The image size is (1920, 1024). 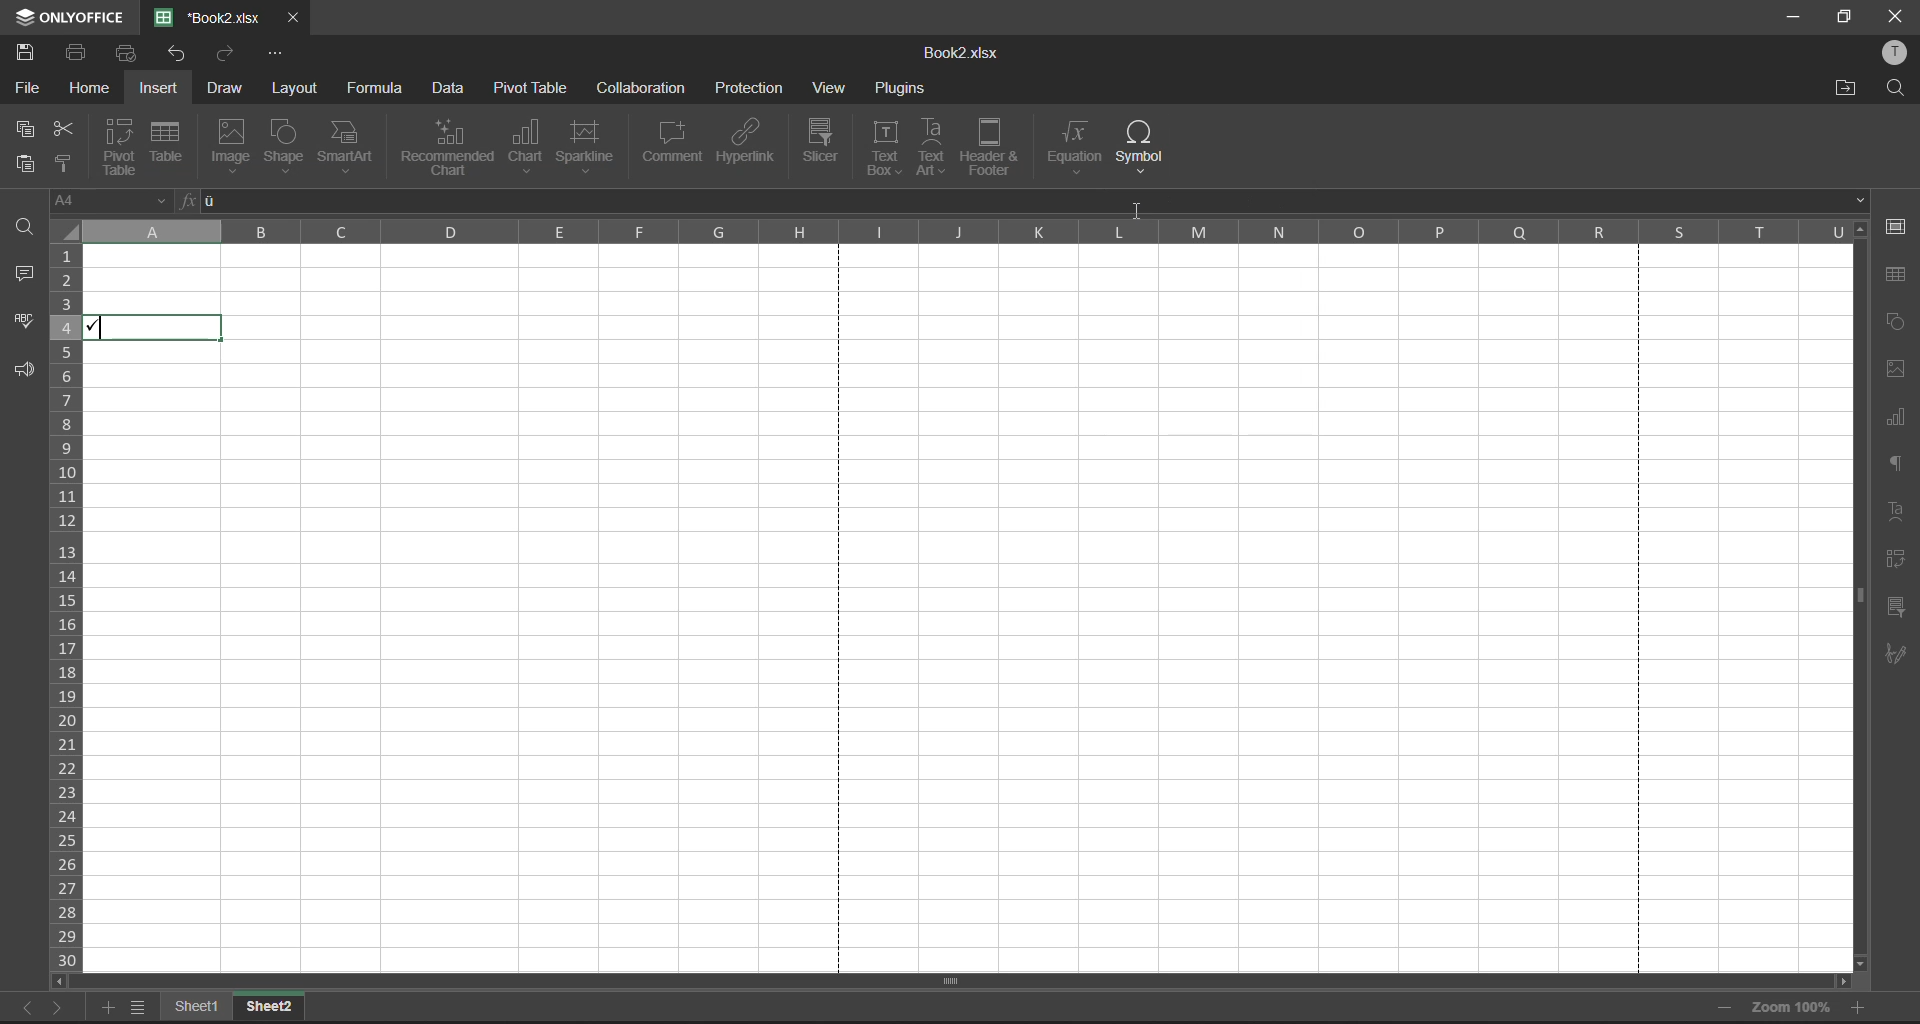 I want to click on protection, so click(x=750, y=86).